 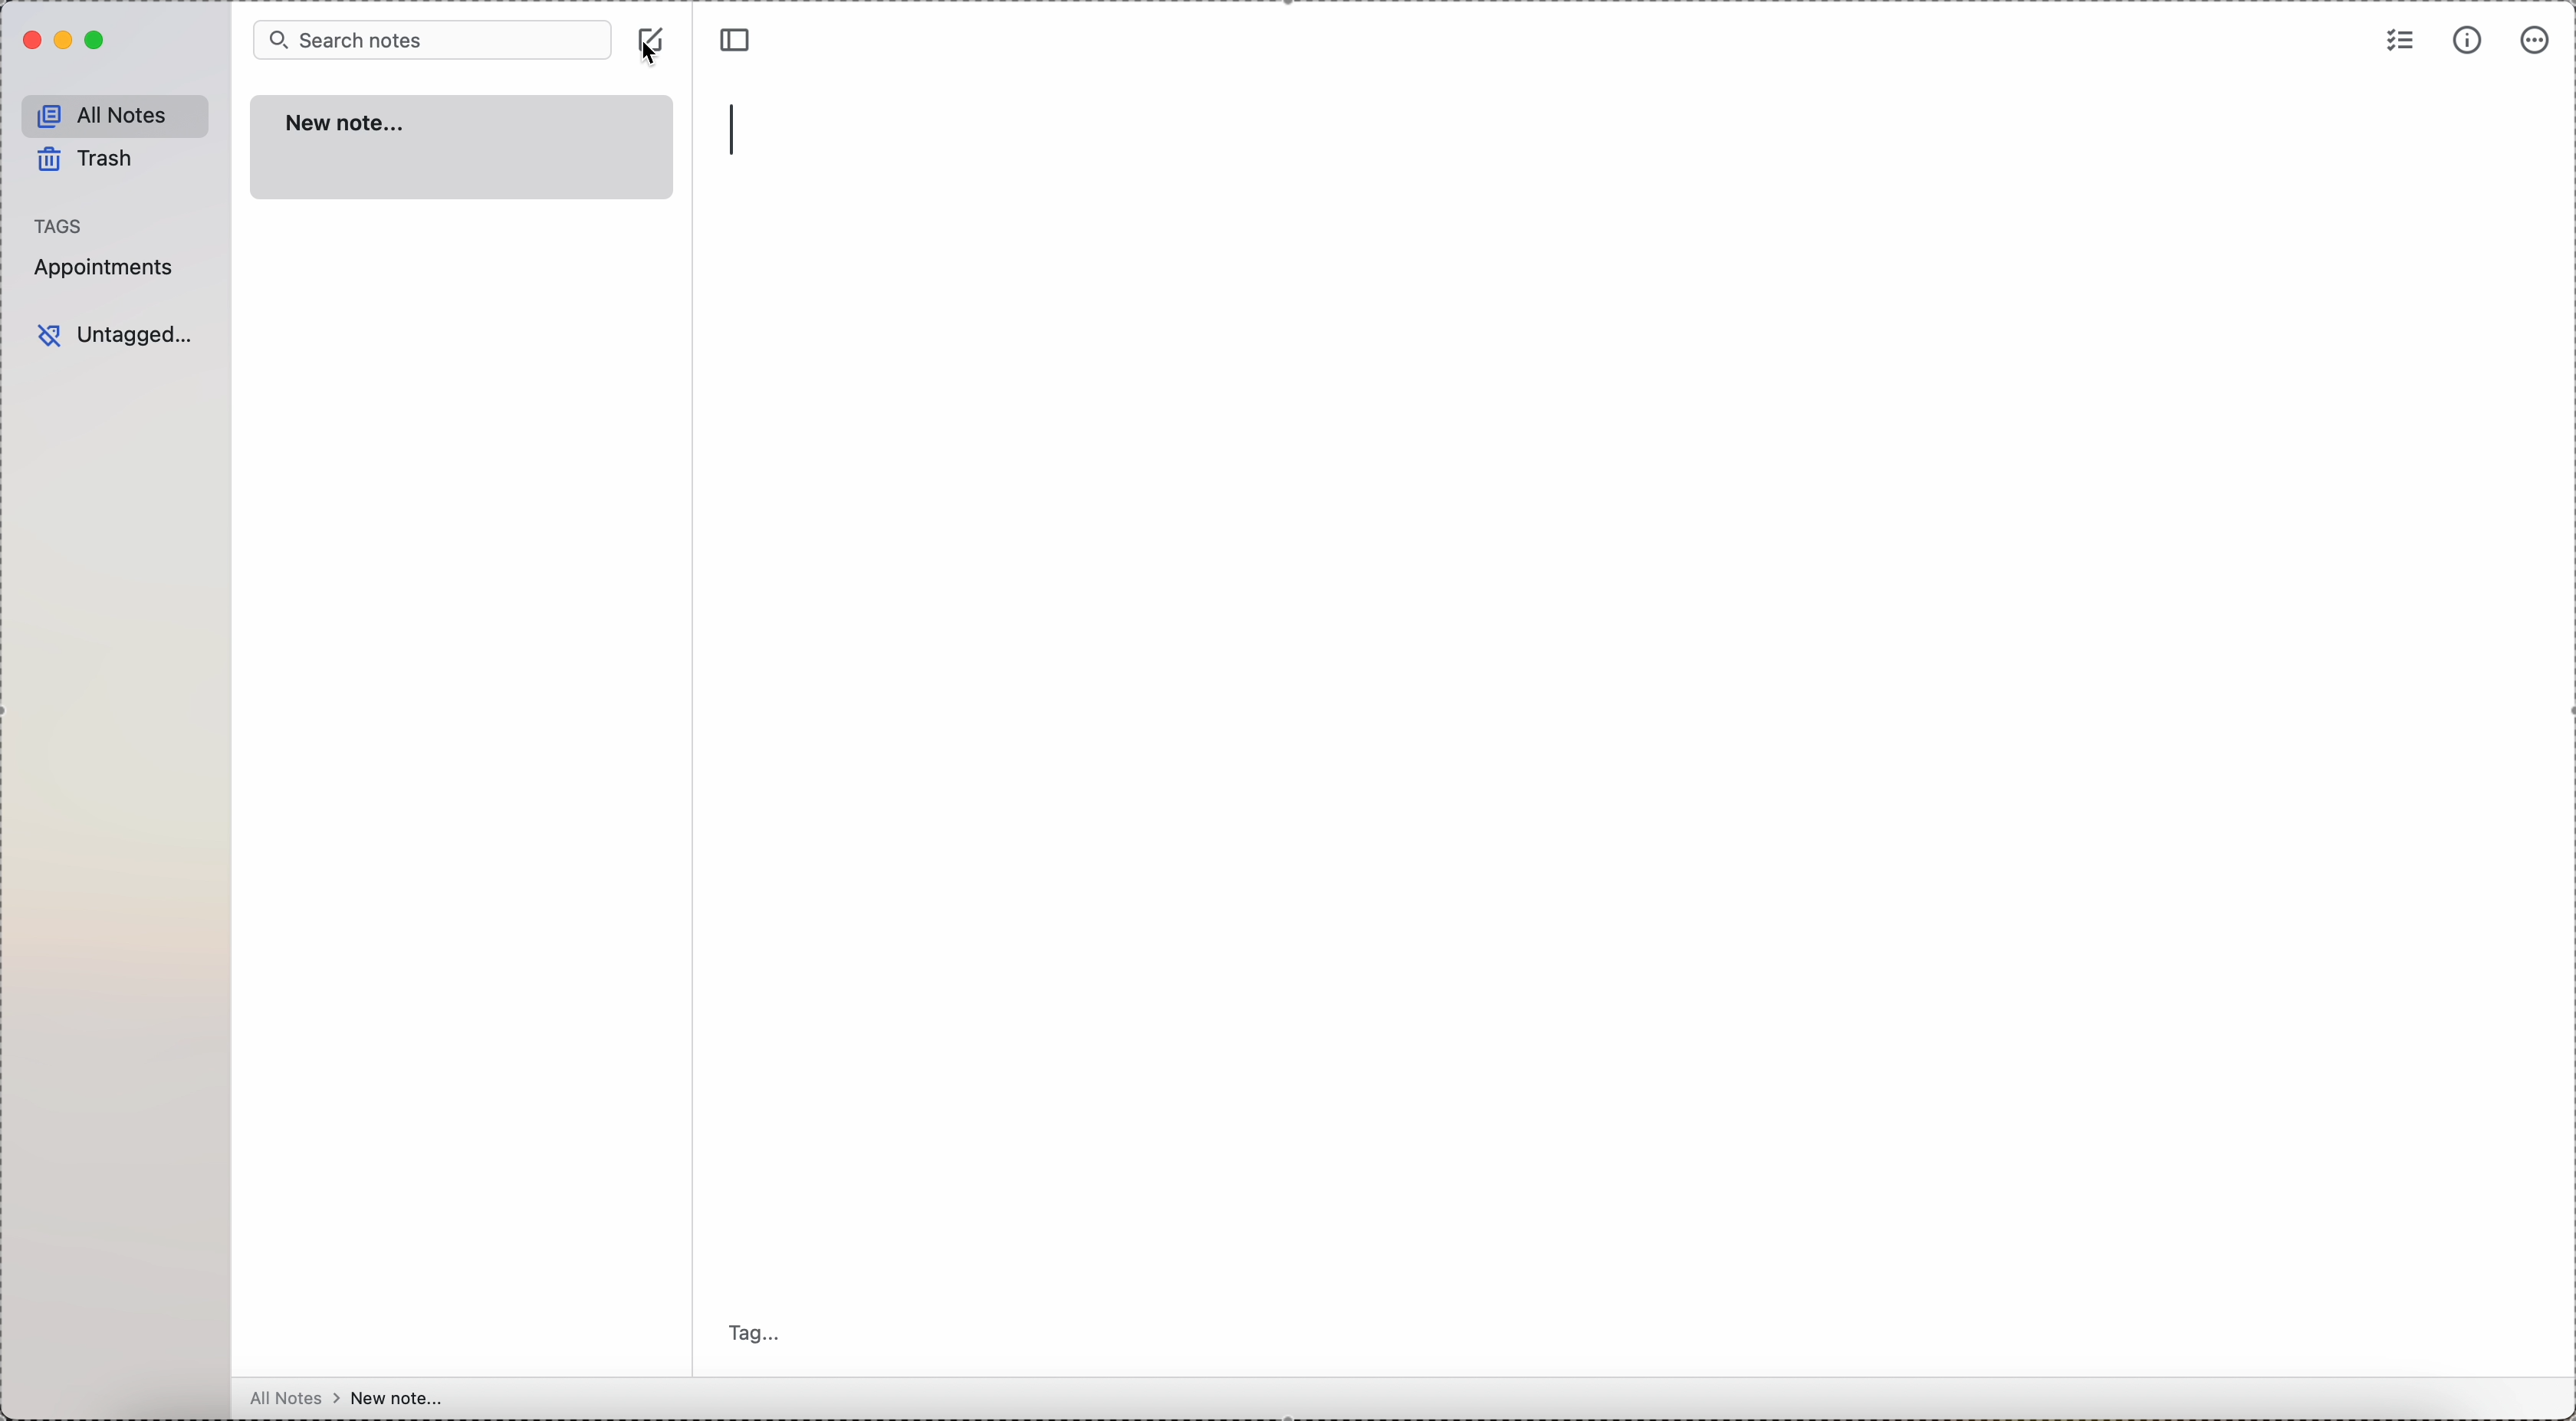 I want to click on check list, so click(x=2401, y=38).